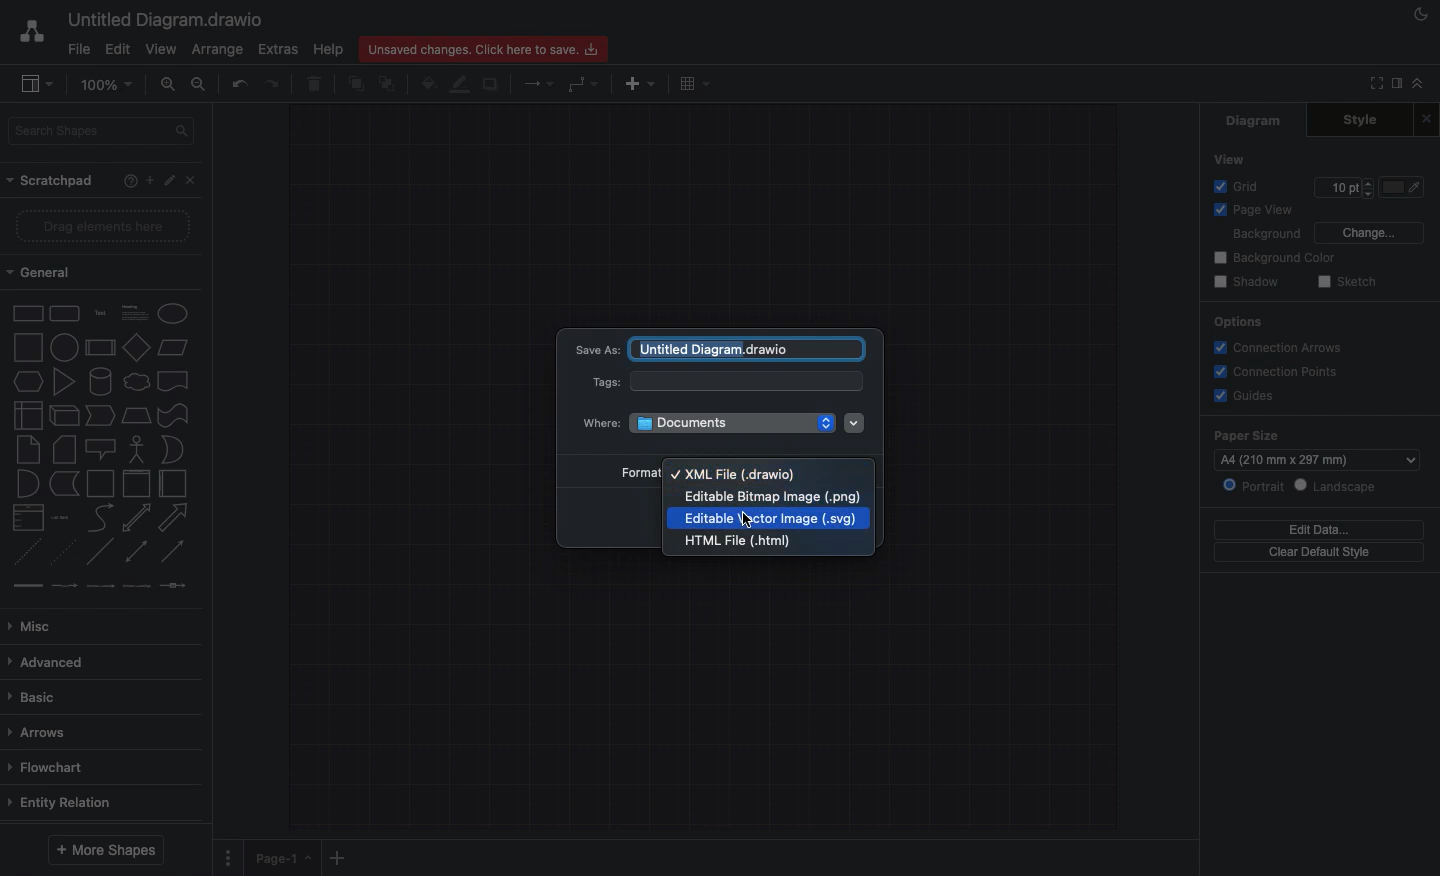  I want to click on Change, so click(1369, 231).